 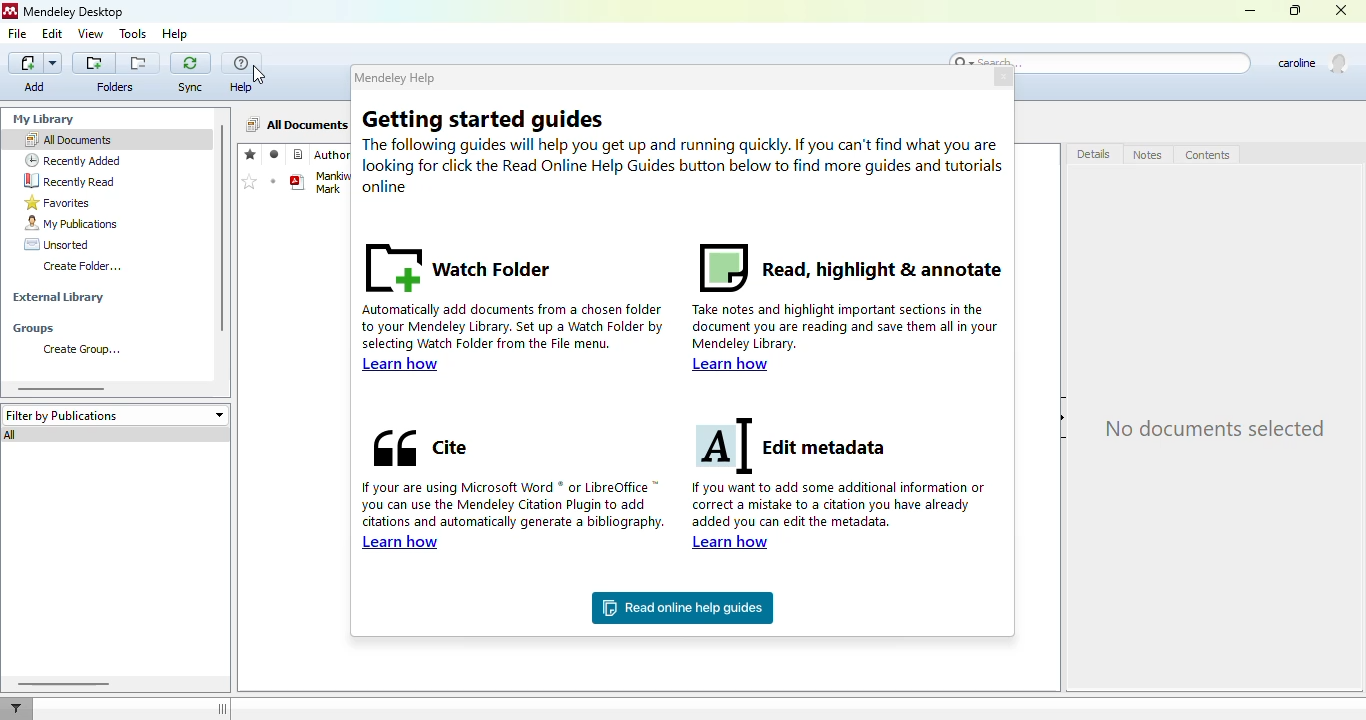 I want to click on minimize, so click(x=1249, y=11).